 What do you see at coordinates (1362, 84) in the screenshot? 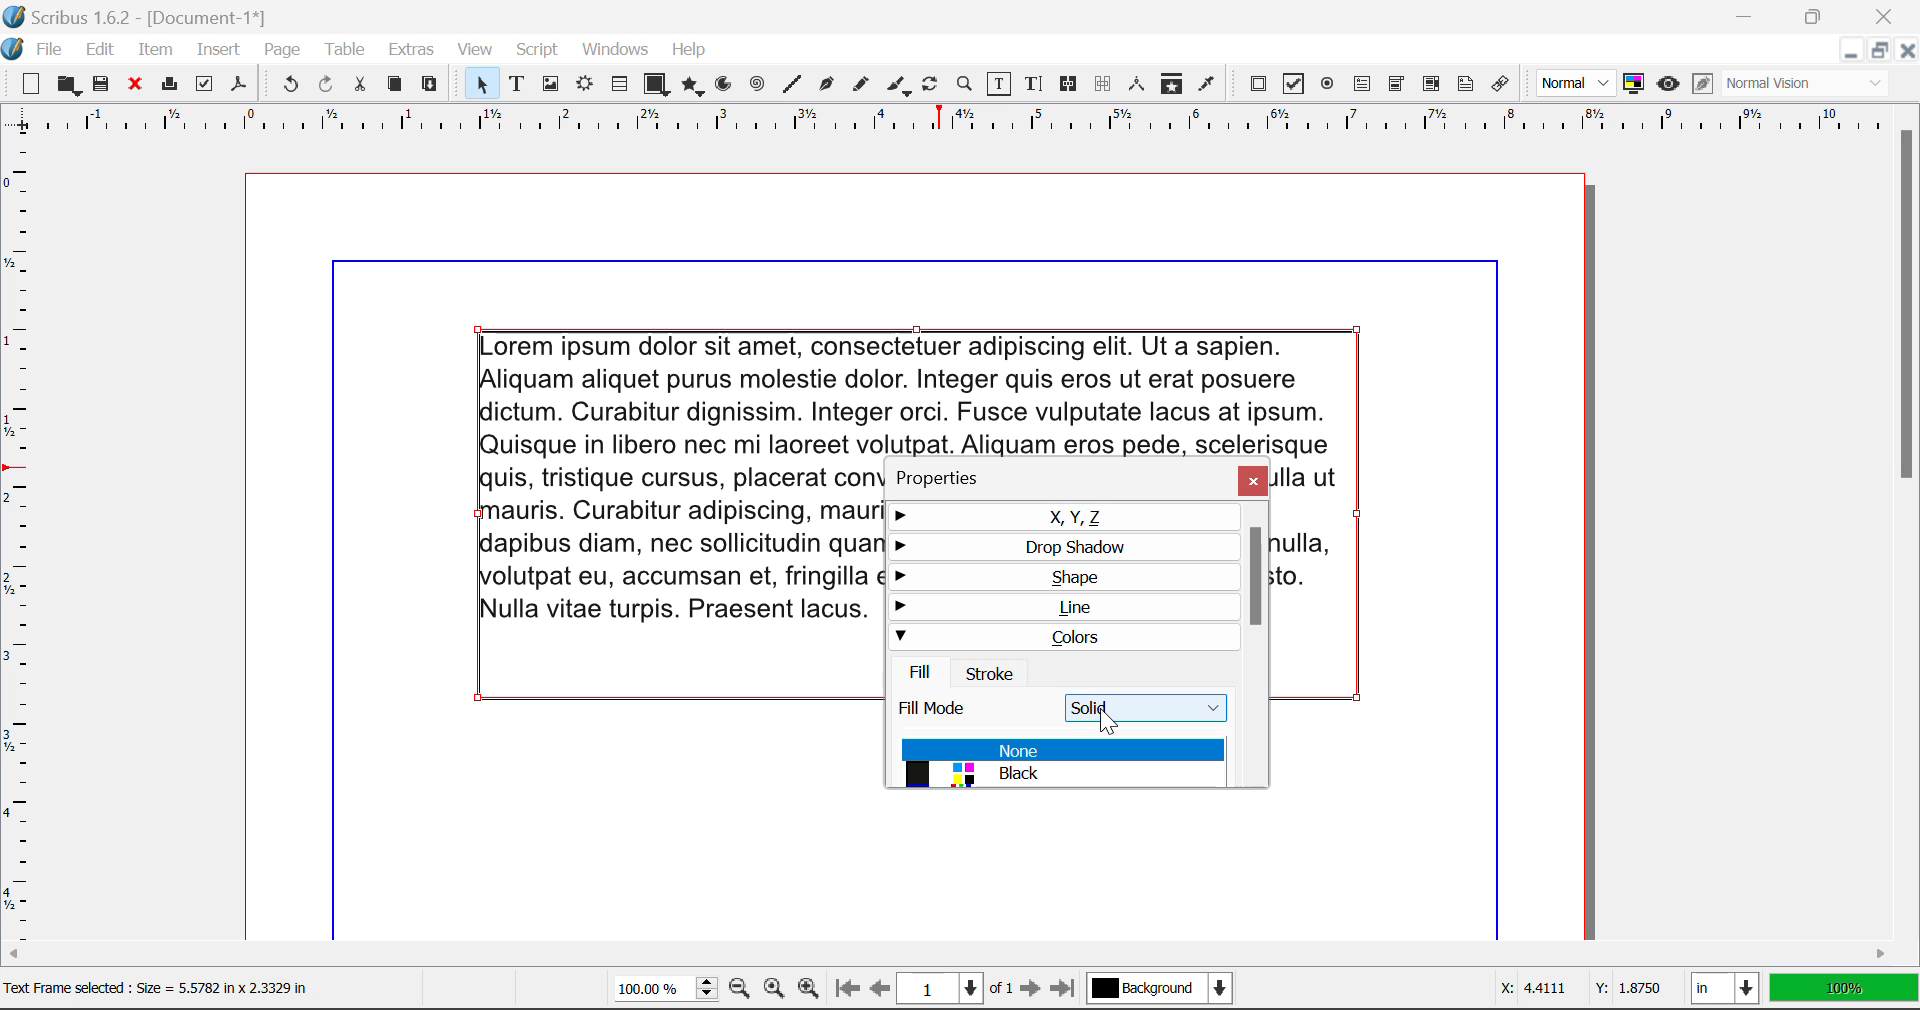
I see `PDF Text Fields` at bounding box center [1362, 84].